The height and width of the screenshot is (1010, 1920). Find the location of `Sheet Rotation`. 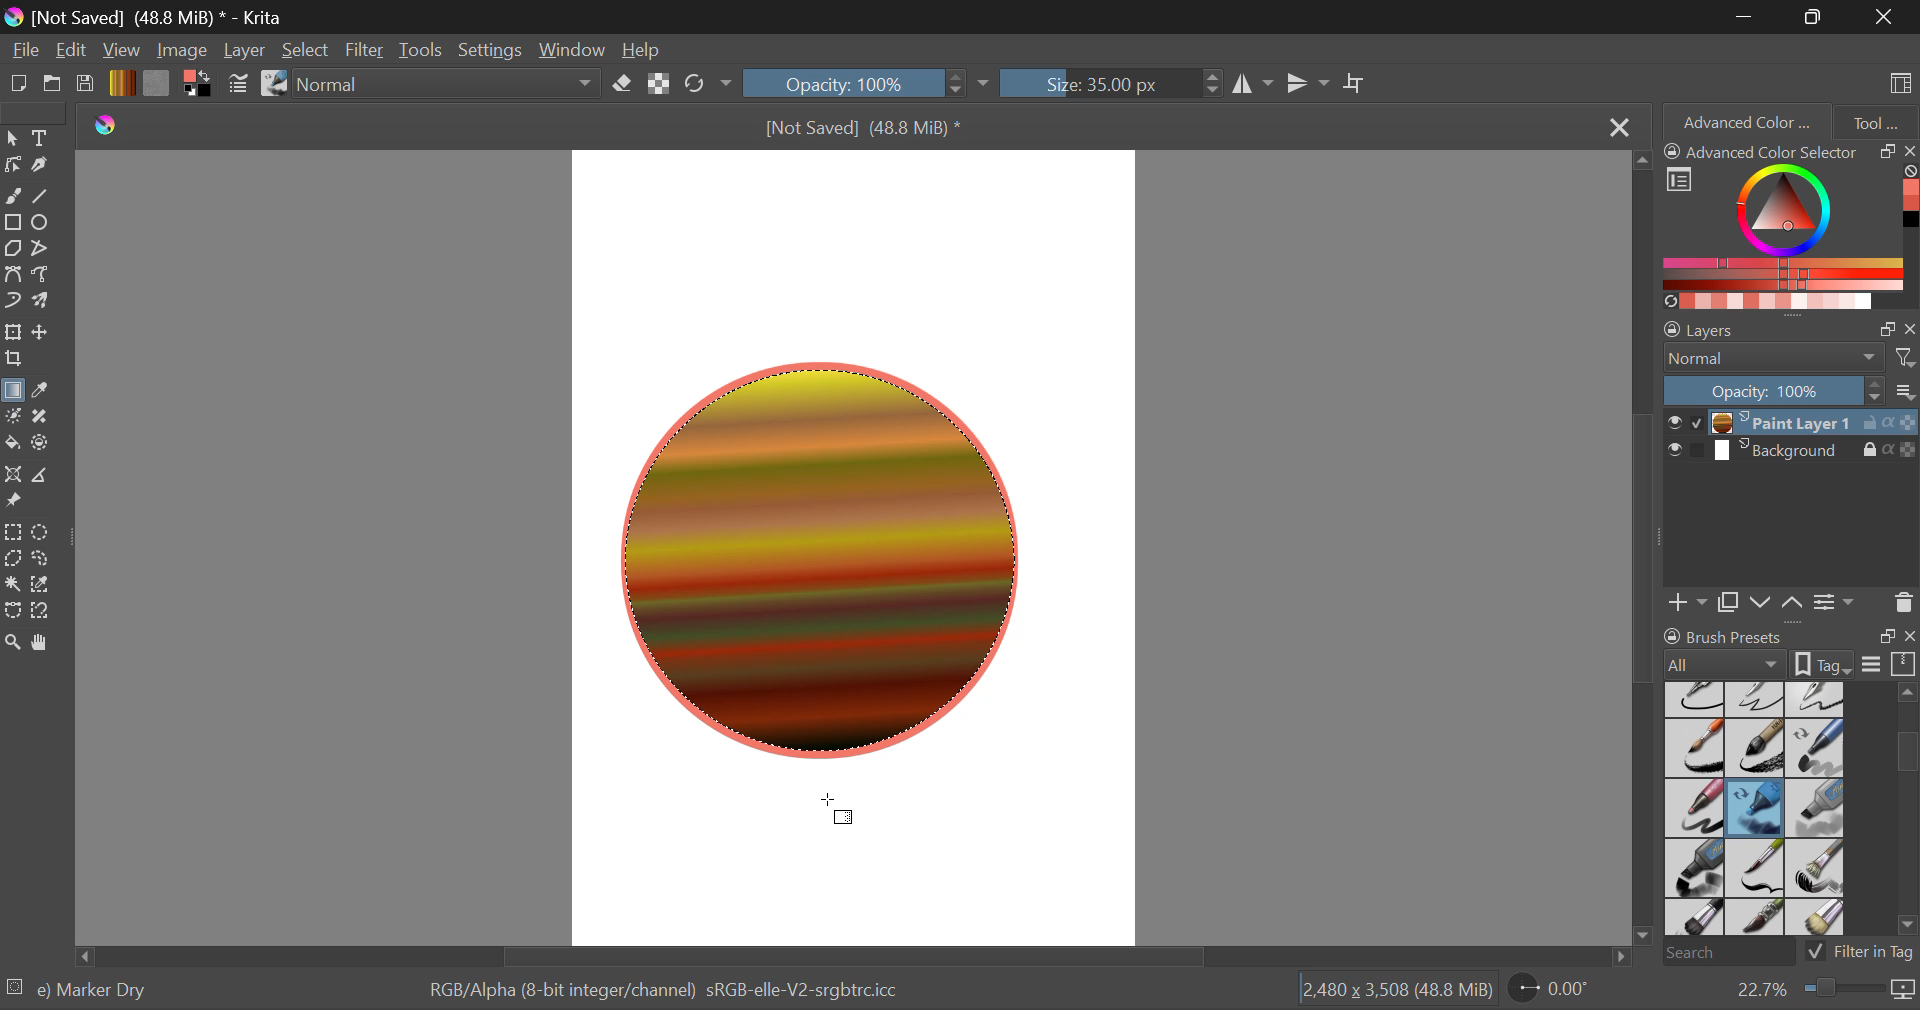

Sheet Rotation is located at coordinates (1560, 989).